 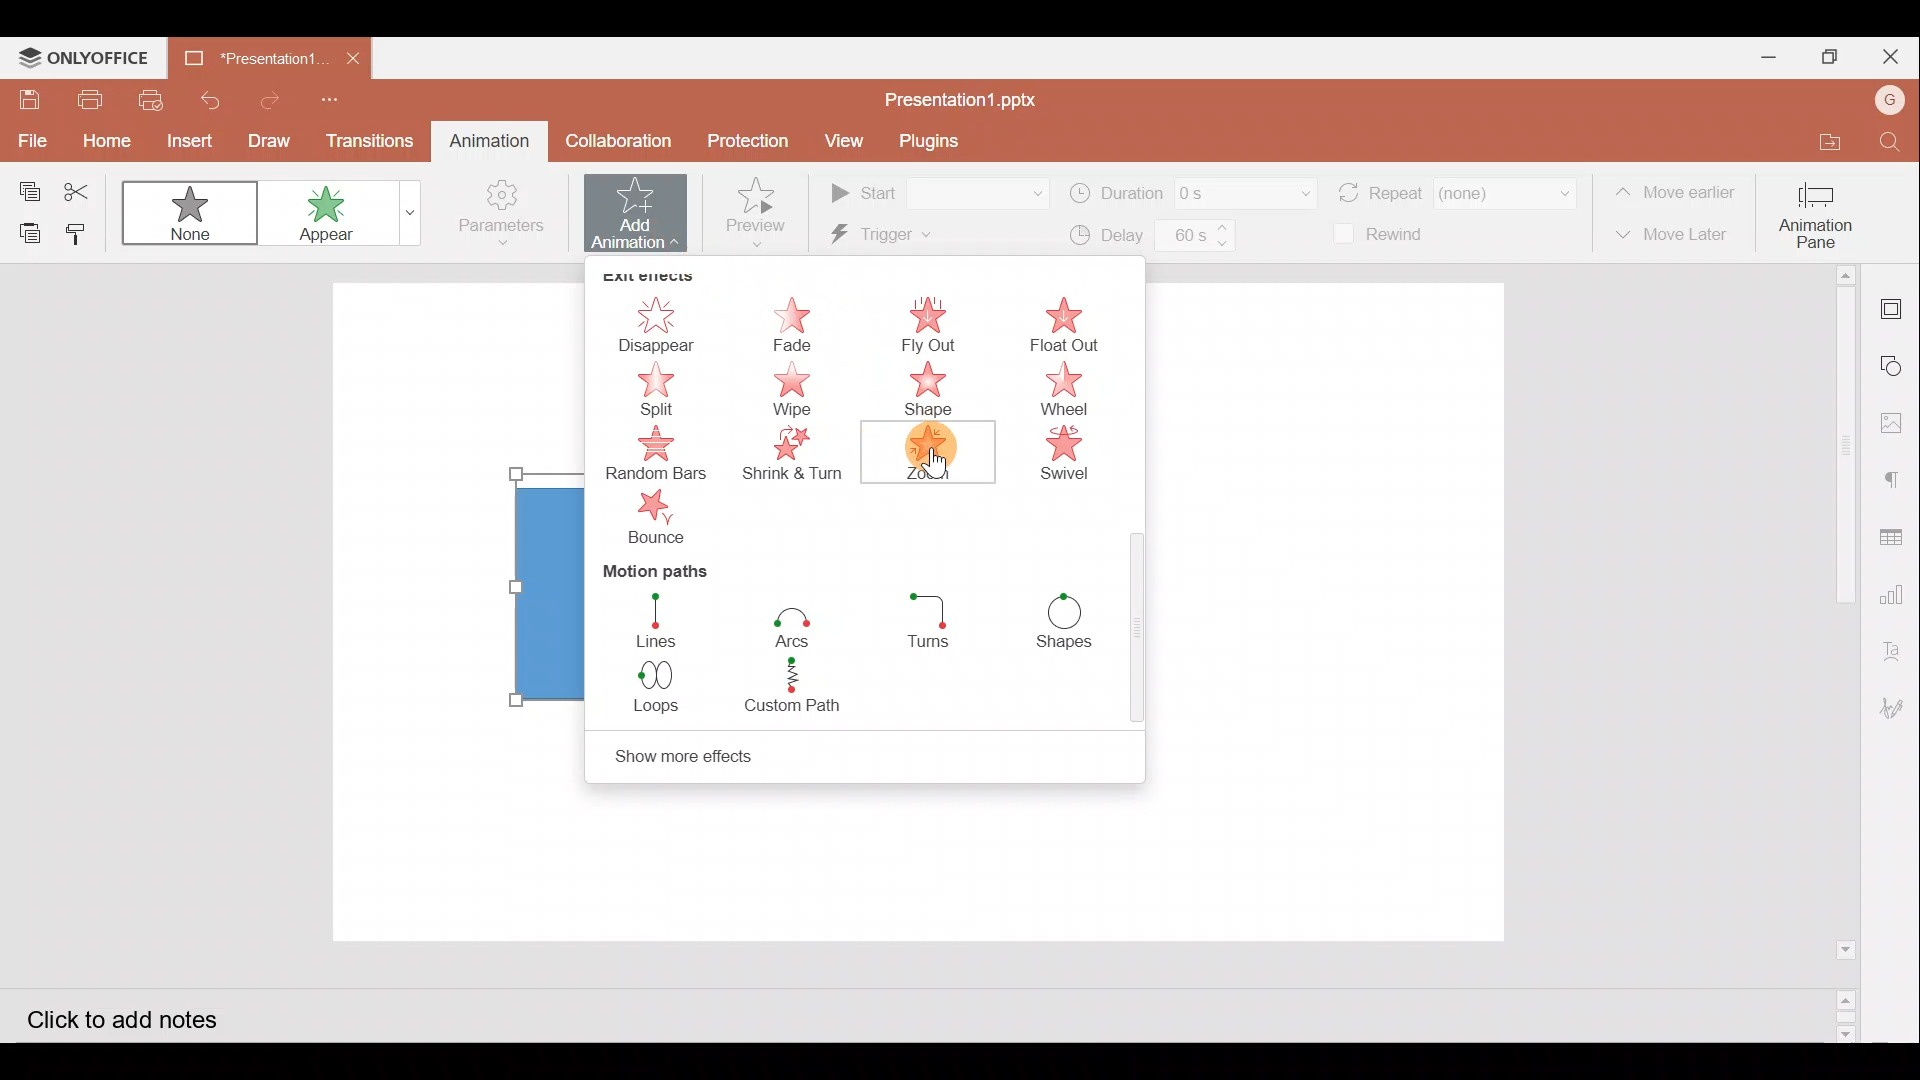 I want to click on Close document, so click(x=354, y=55).